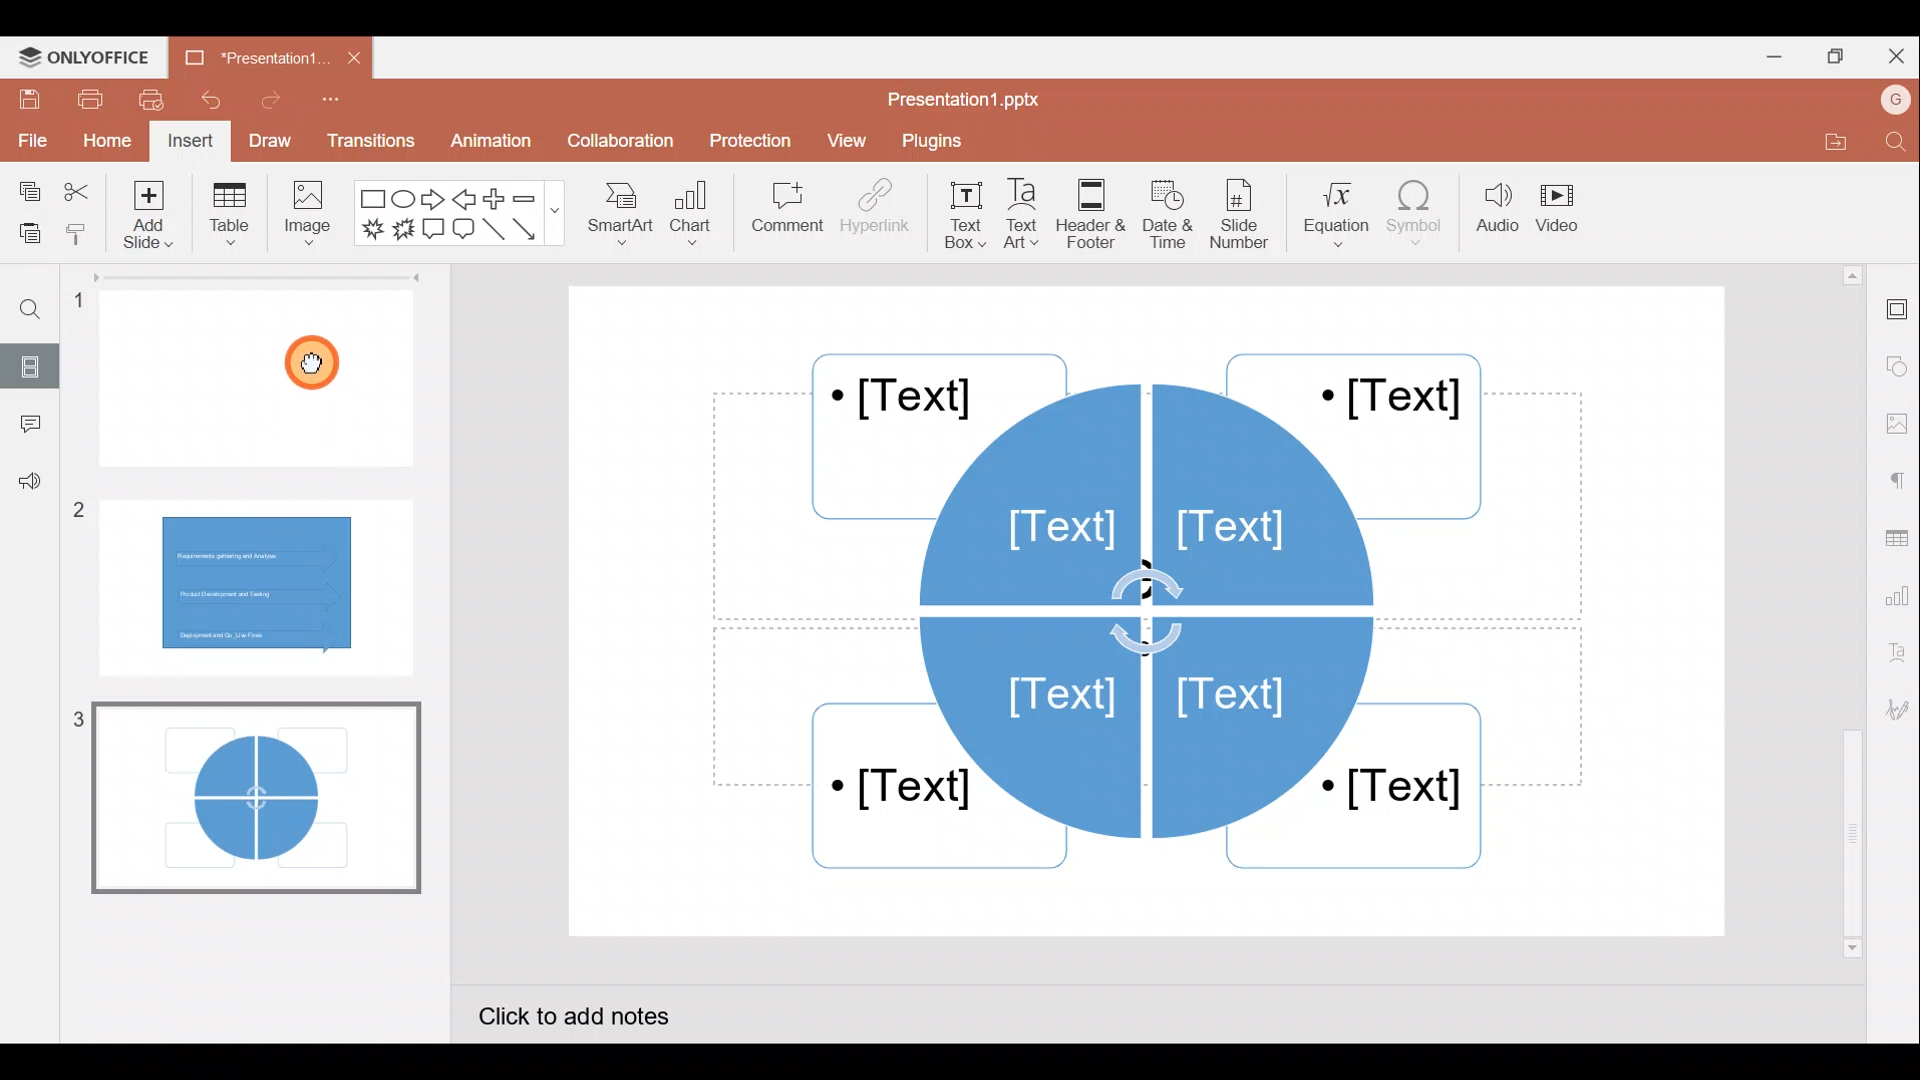  I want to click on Slide number, so click(1246, 214).